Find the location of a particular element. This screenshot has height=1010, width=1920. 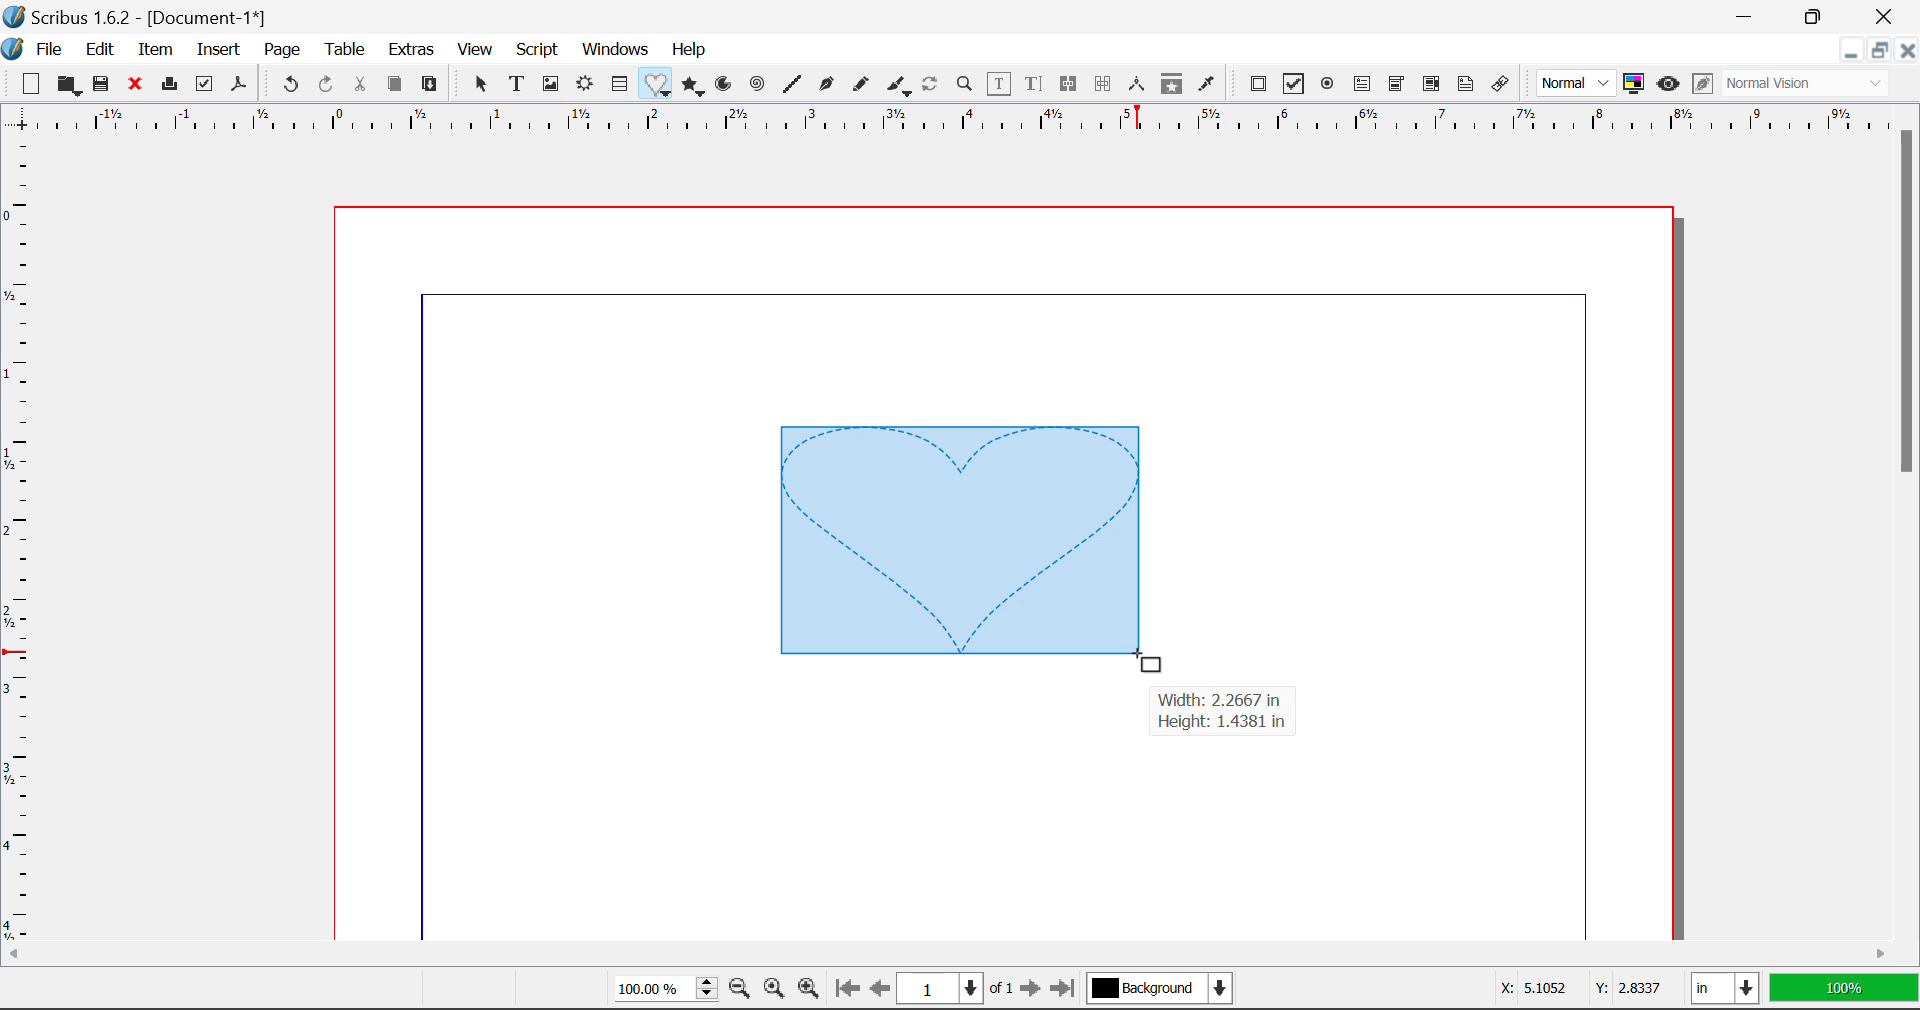

100% is located at coordinates (660, 991).